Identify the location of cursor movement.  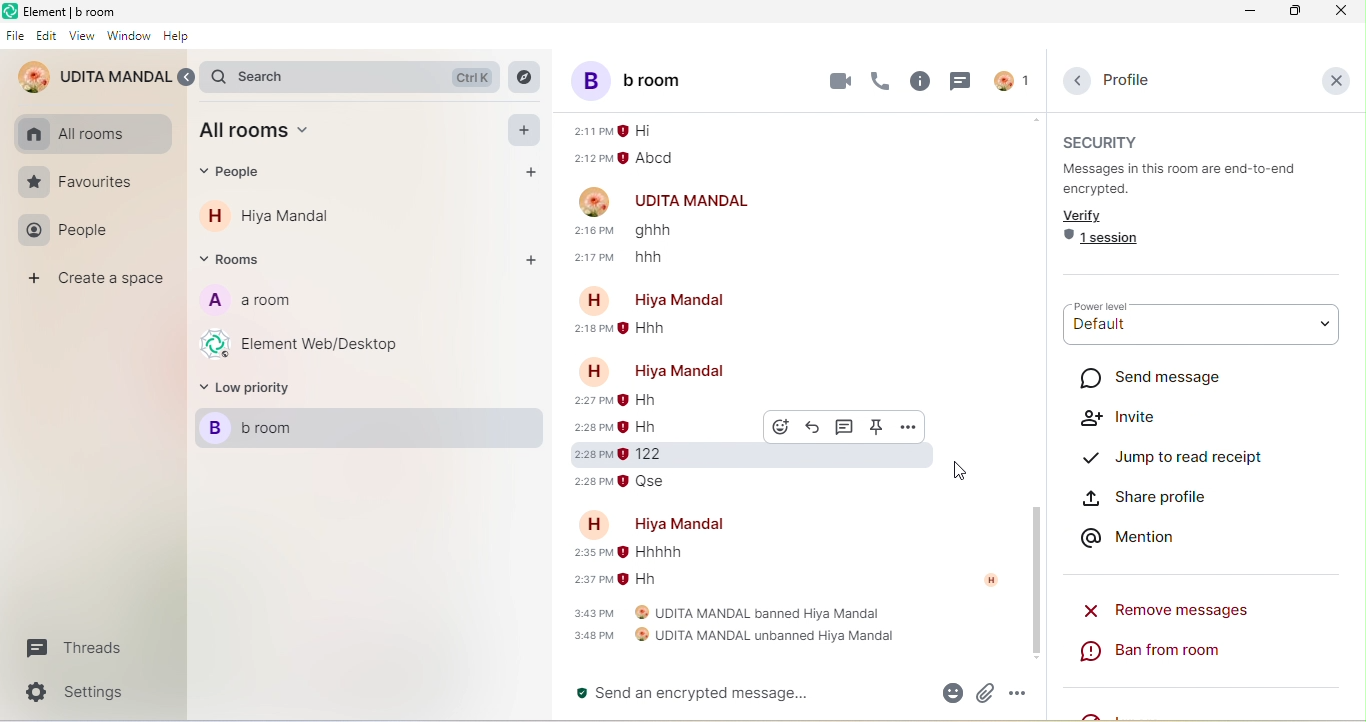
(957, 471).